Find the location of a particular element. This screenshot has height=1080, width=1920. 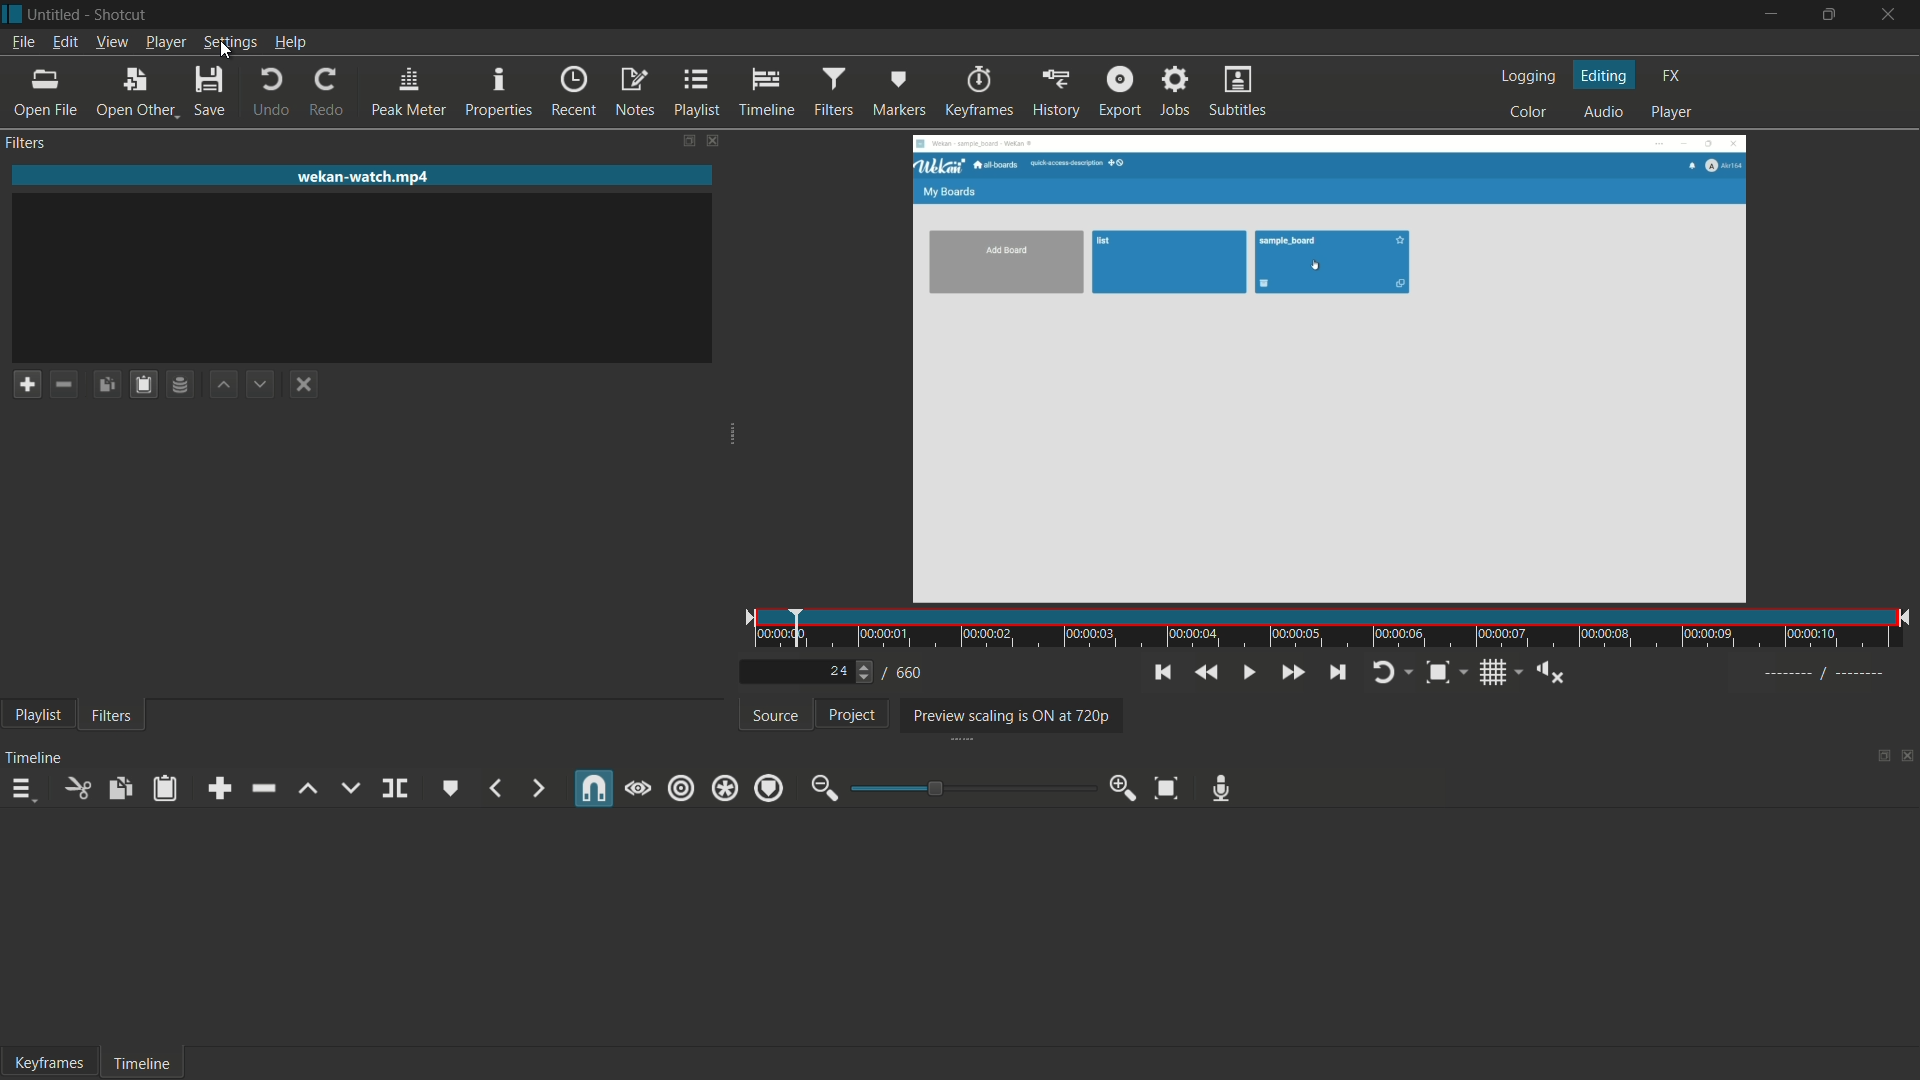

toggle zoom is located at coordinates (1437, 673).